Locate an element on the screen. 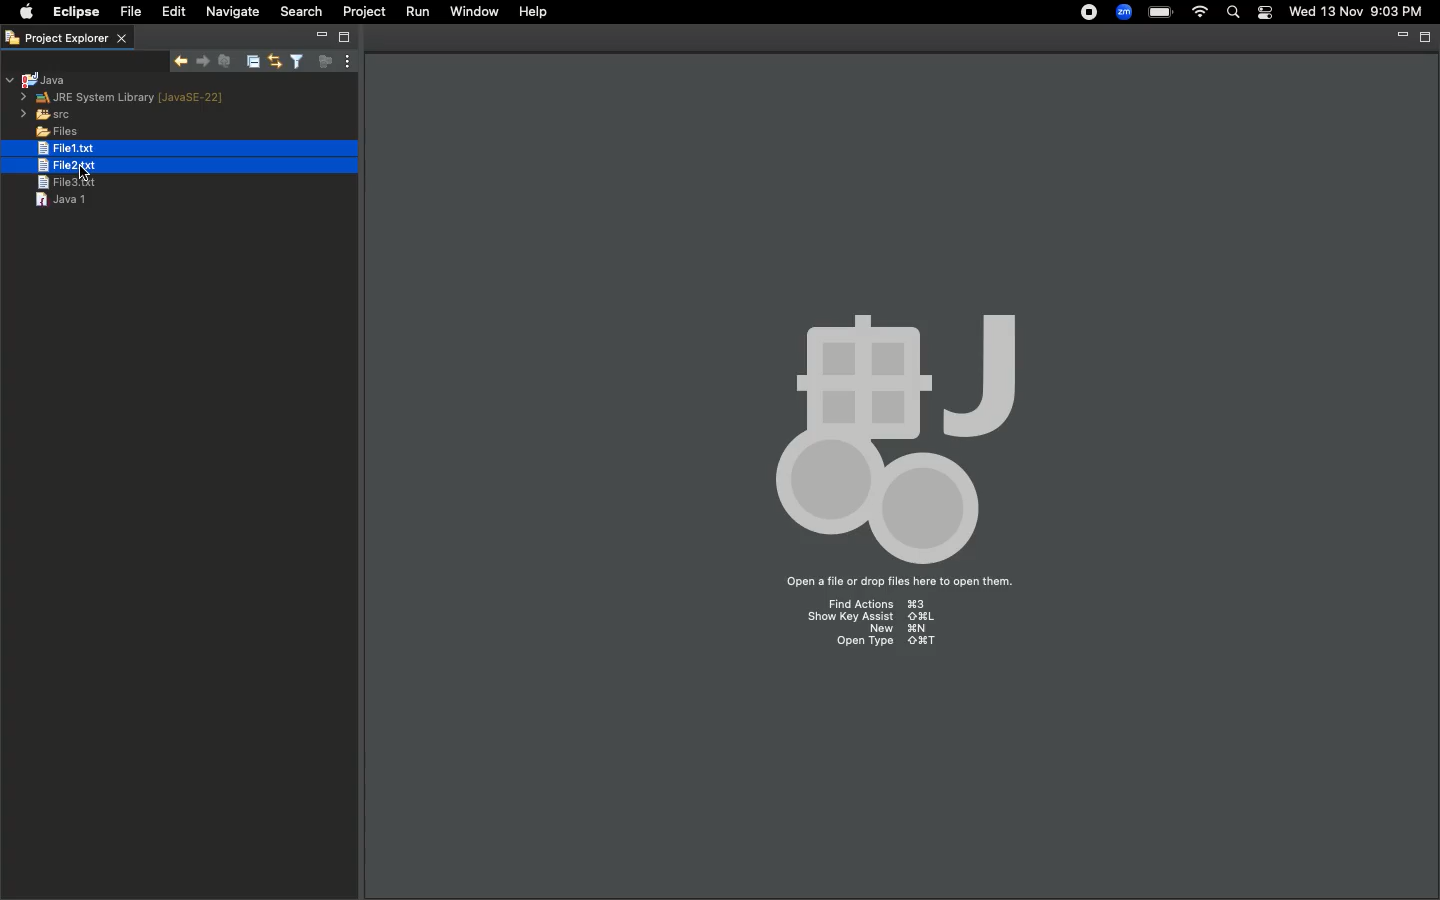  Find Actions  is located at coordinates (886, 605).